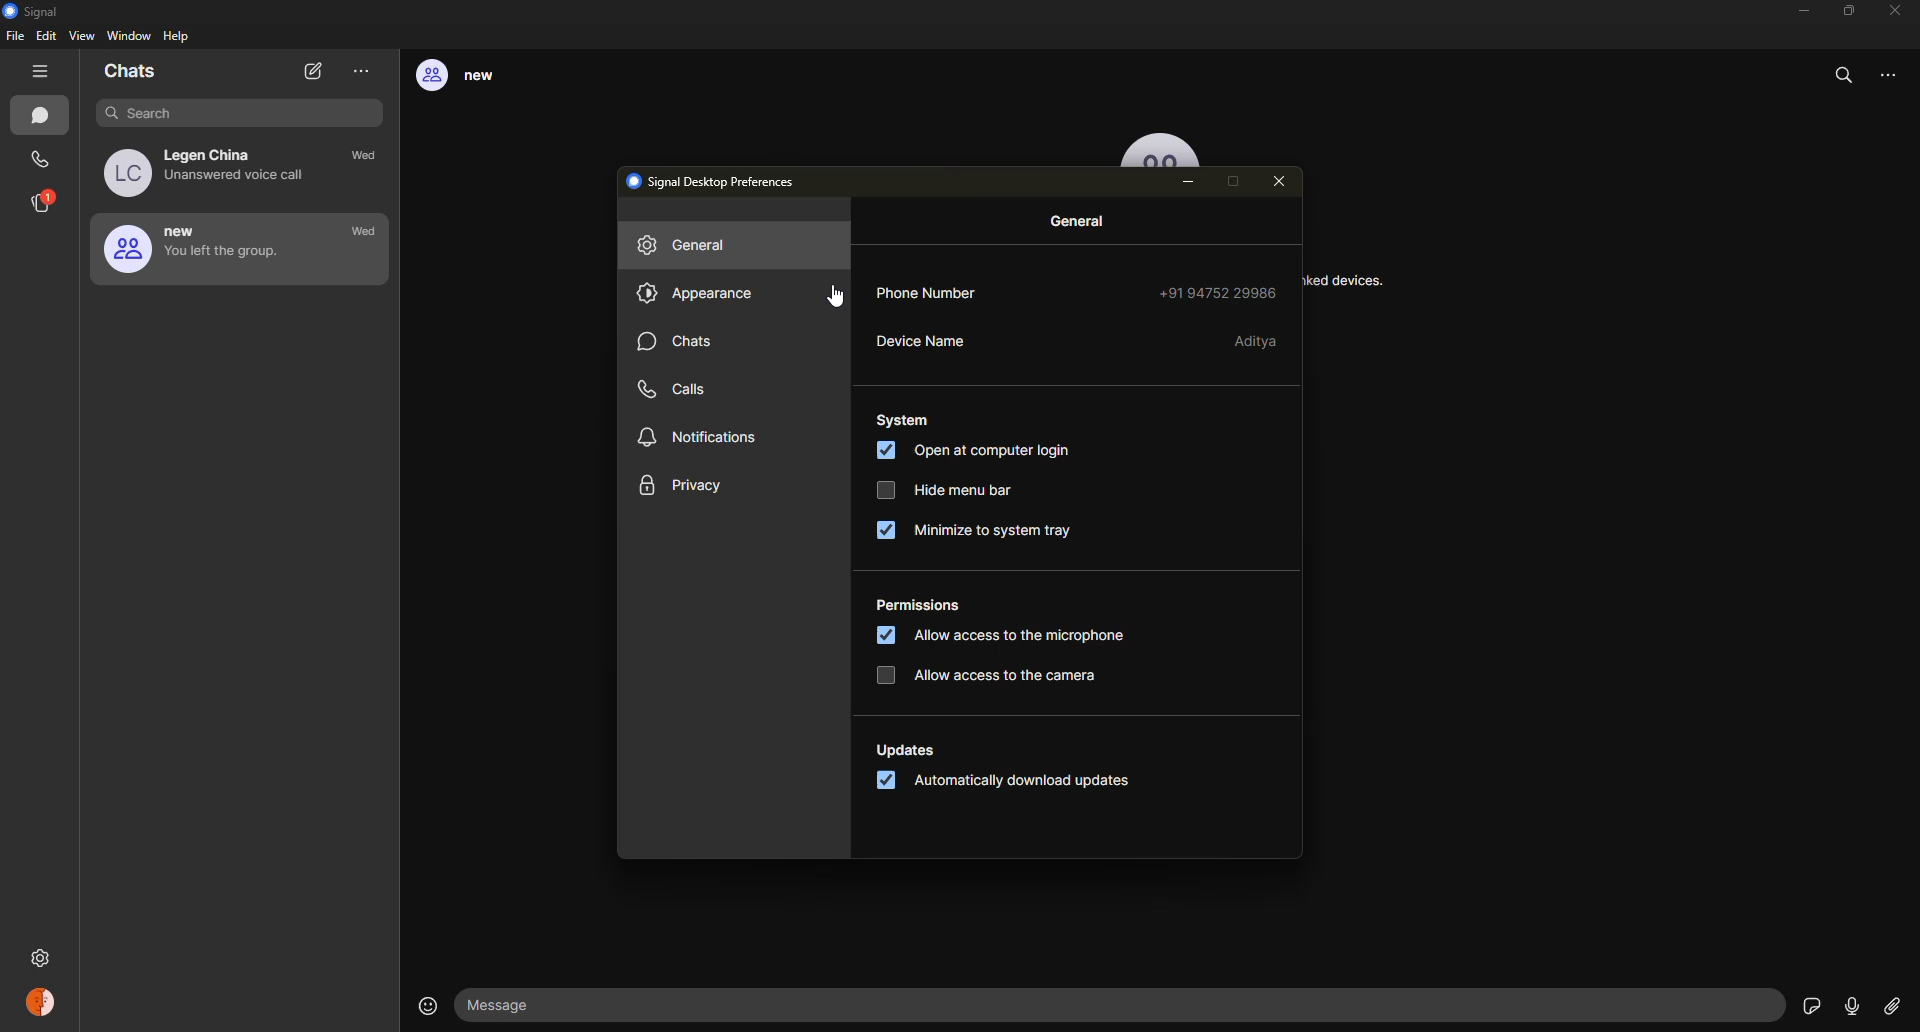 This screenshot has width=1920, height=1032. What do you see at coordinates (718, 180) in the screenshot?
I see `signal desktop preferences` at bounding box center [718, 180].